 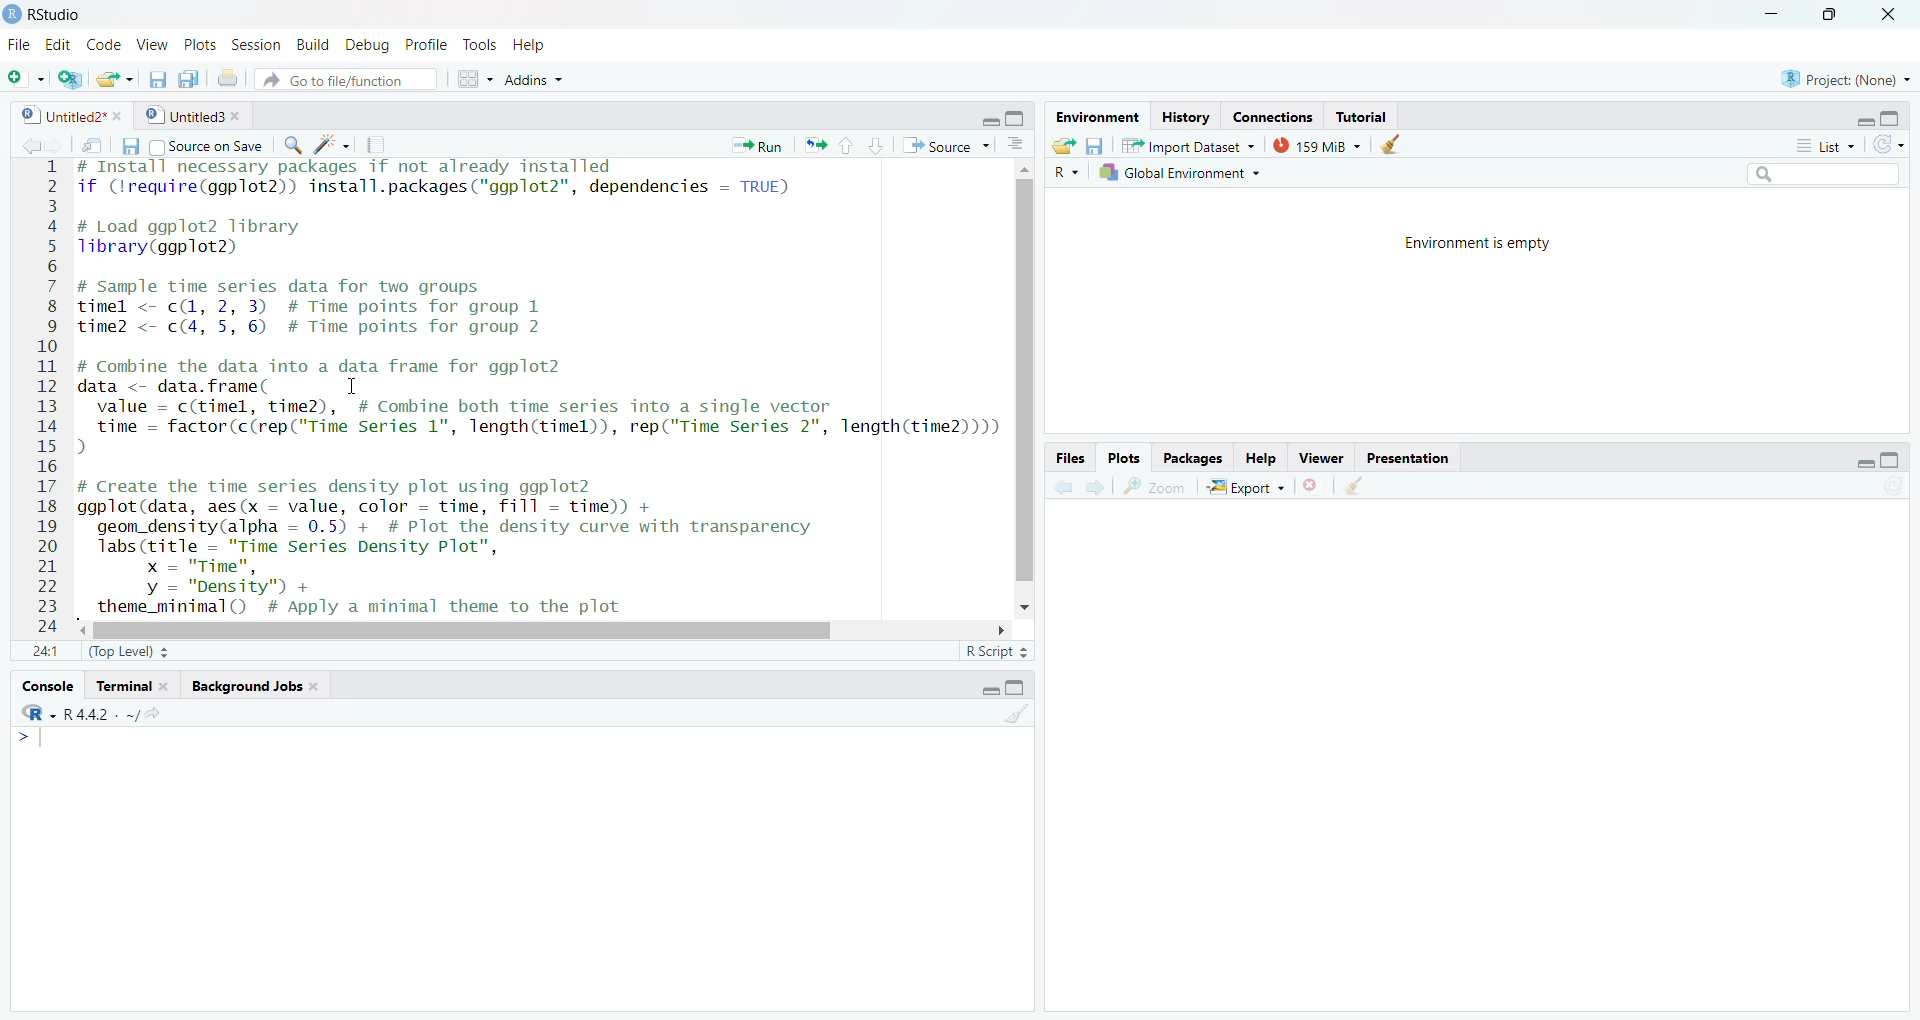 What do you see at coordinates (437, 182) in the screenshot?
I see `# Install necessary packages if not already installed if (Irequire(ggplot2)) install.packages("ggplot2", dependencies = TRUE)` at bounding box center [437, 182].